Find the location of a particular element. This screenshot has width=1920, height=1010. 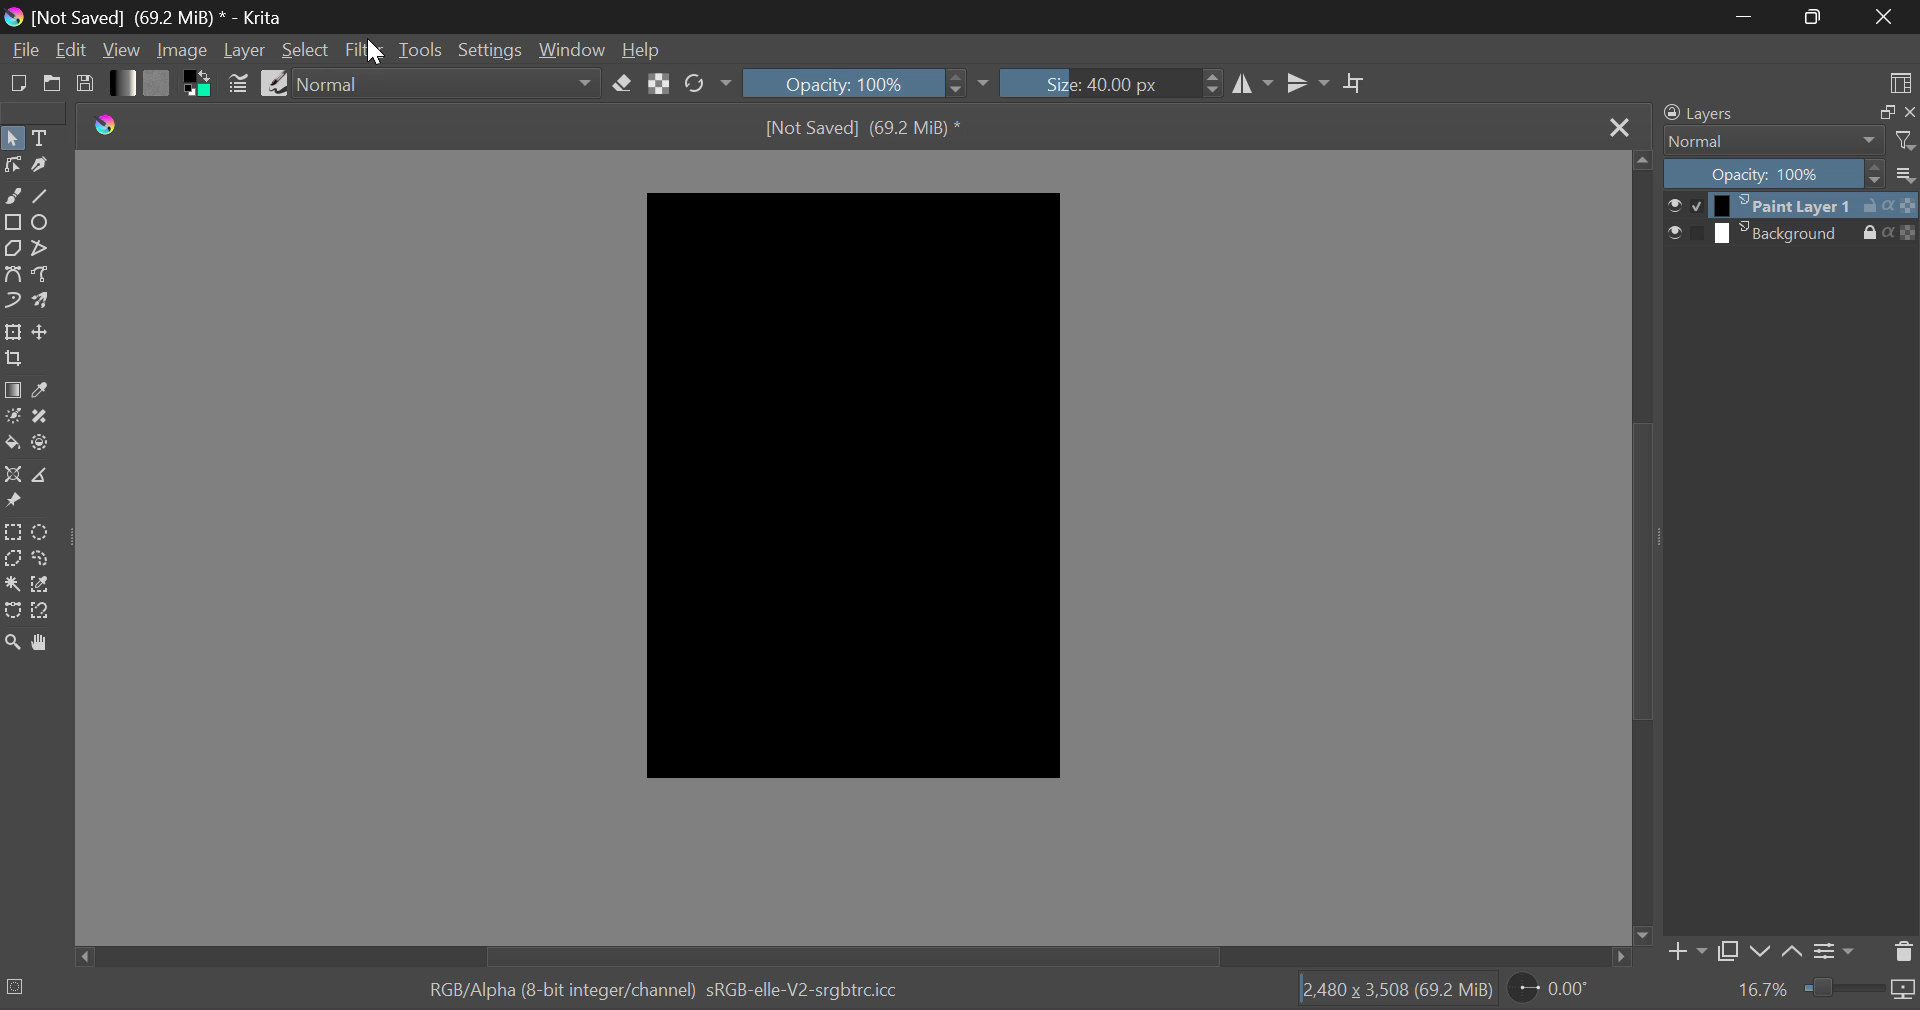

lock is located at coordinates (1865, 204).